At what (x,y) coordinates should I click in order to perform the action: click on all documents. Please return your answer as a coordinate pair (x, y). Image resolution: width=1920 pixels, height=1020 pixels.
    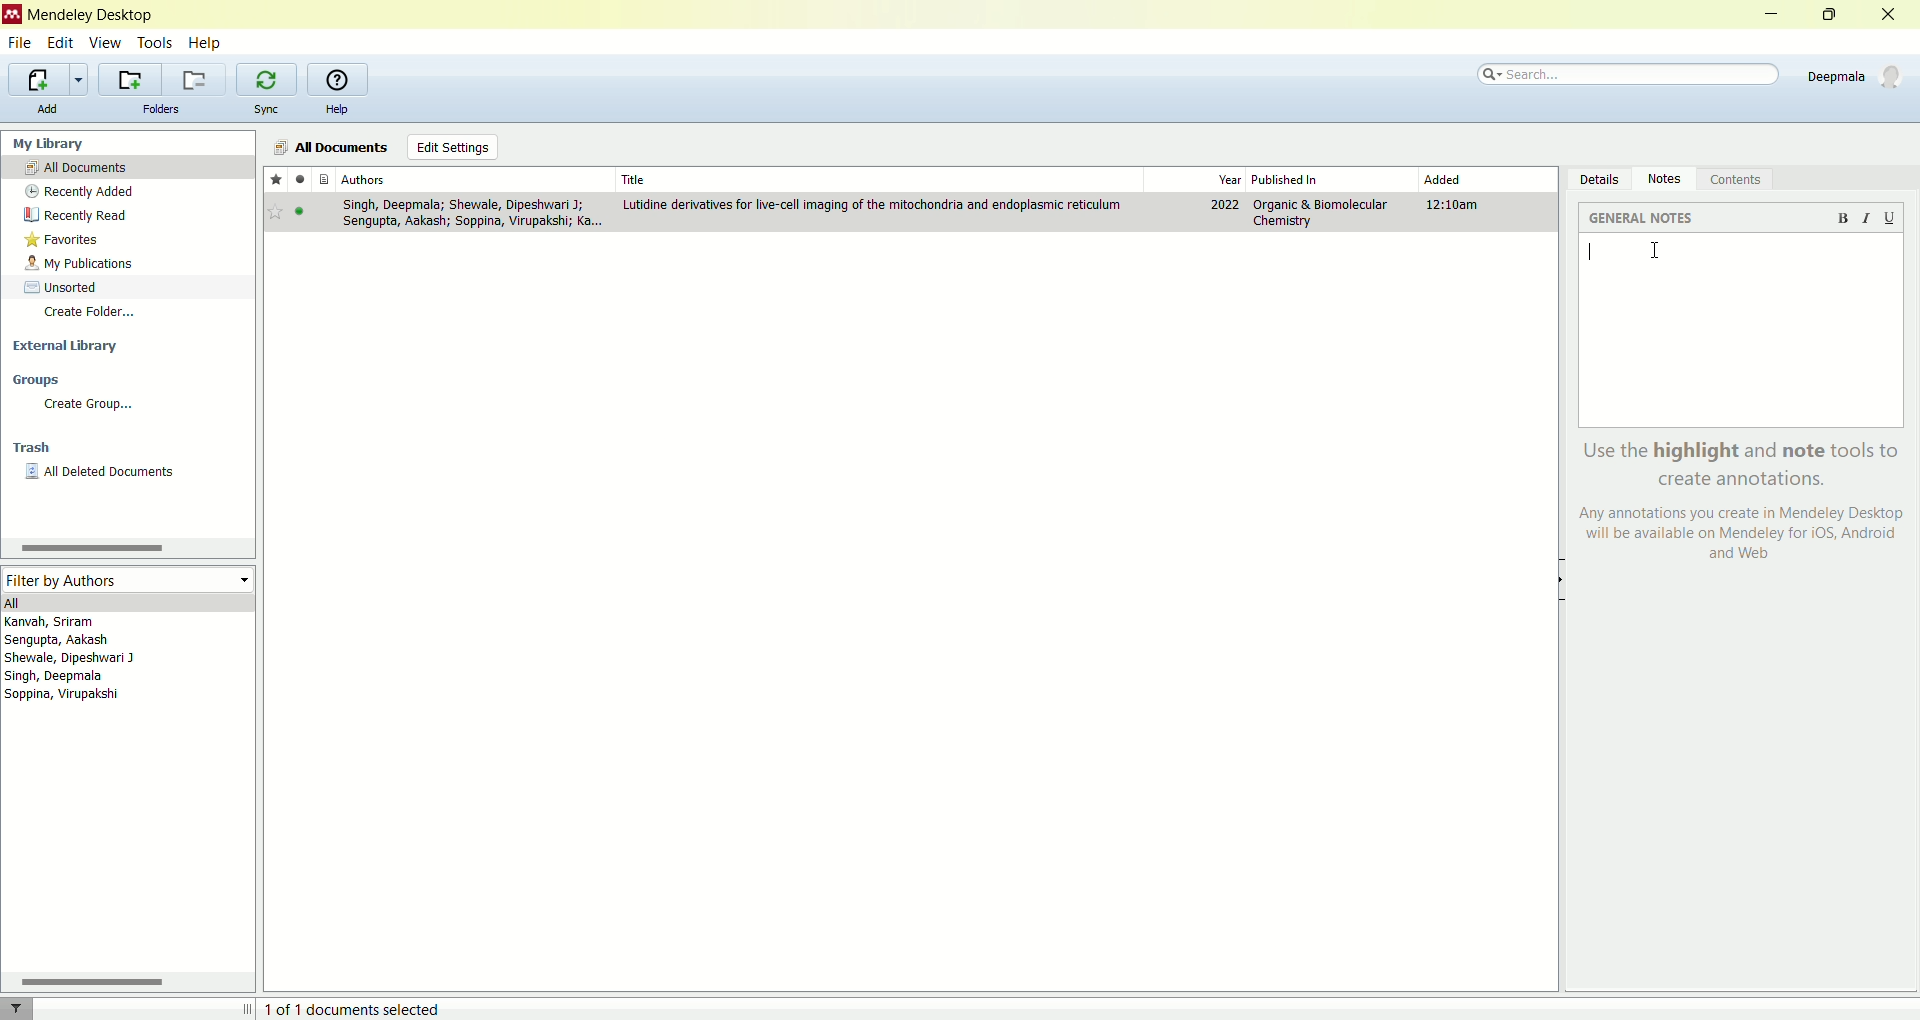
    Looking at the image, I should click on (127, 166).